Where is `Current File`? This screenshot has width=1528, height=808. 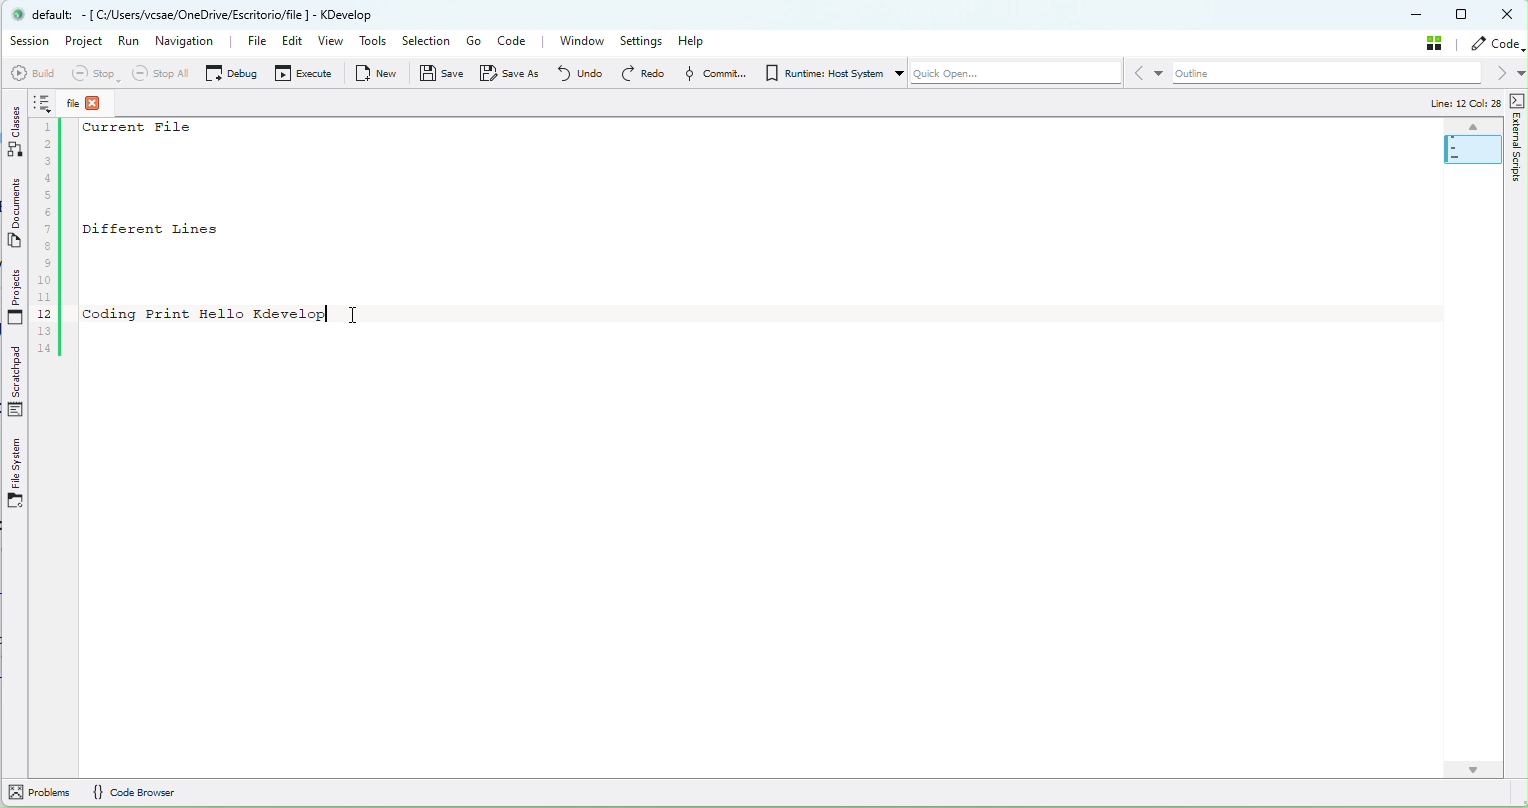
Current File is located at coordinates (142, 129).